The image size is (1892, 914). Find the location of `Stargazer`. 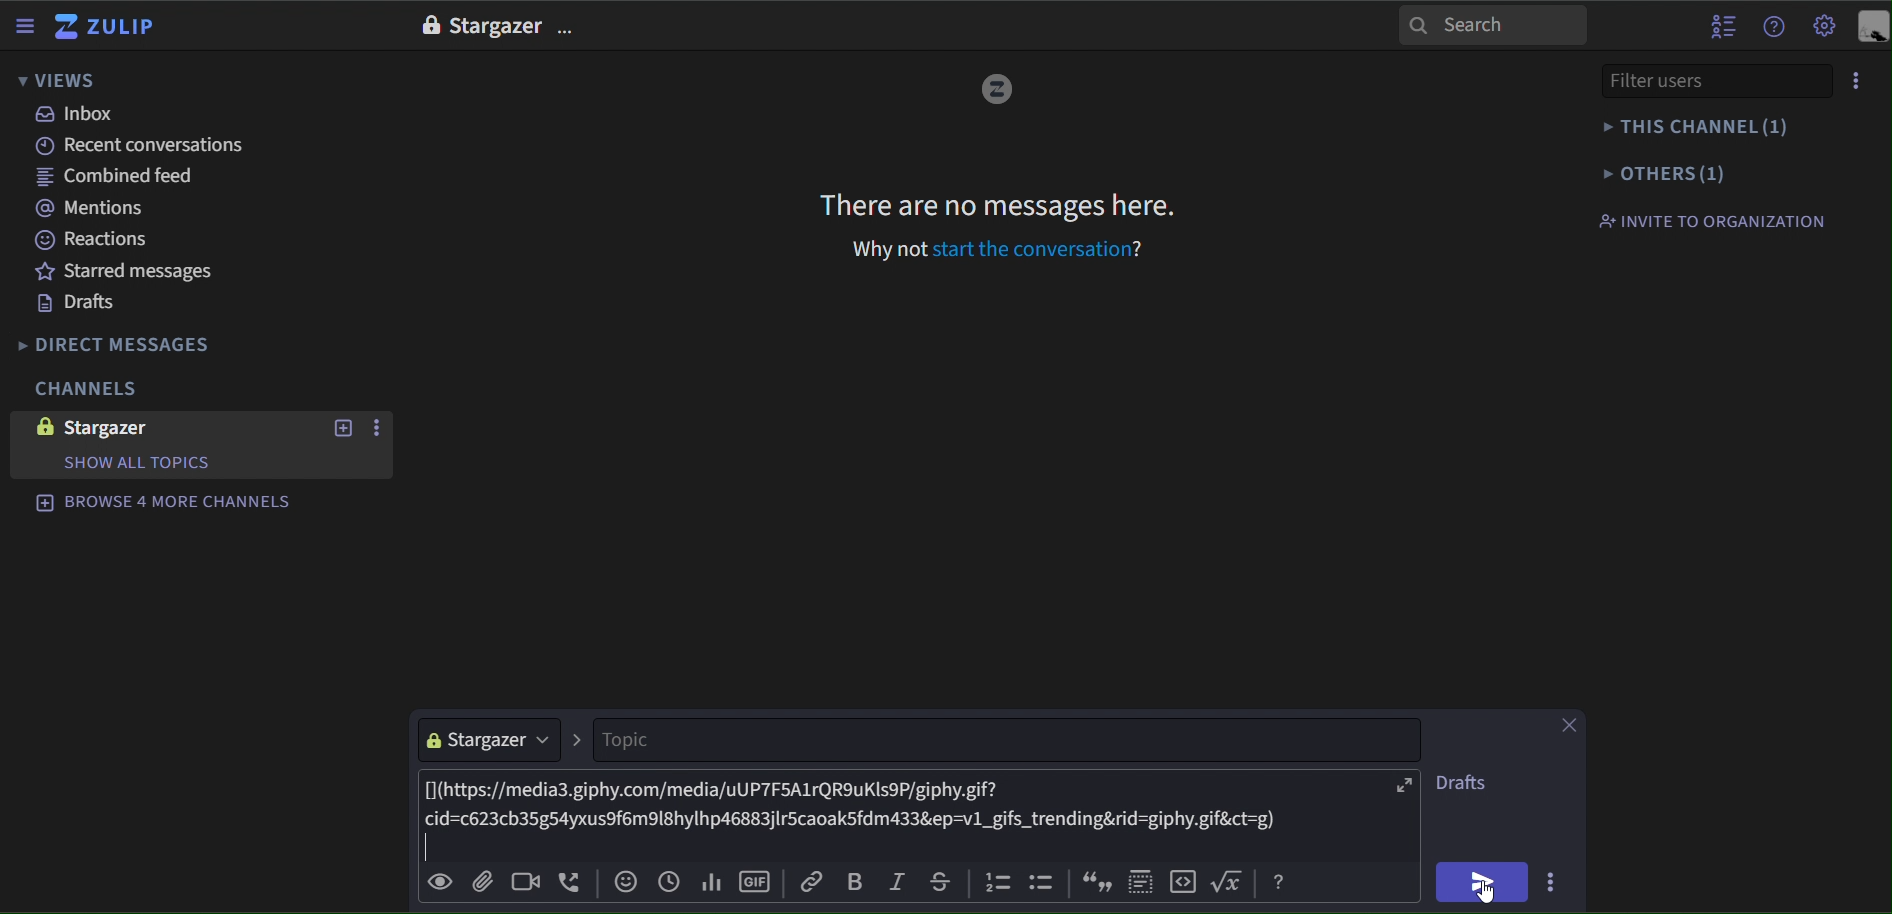

Stargazer is located at coordinates (495, 27).